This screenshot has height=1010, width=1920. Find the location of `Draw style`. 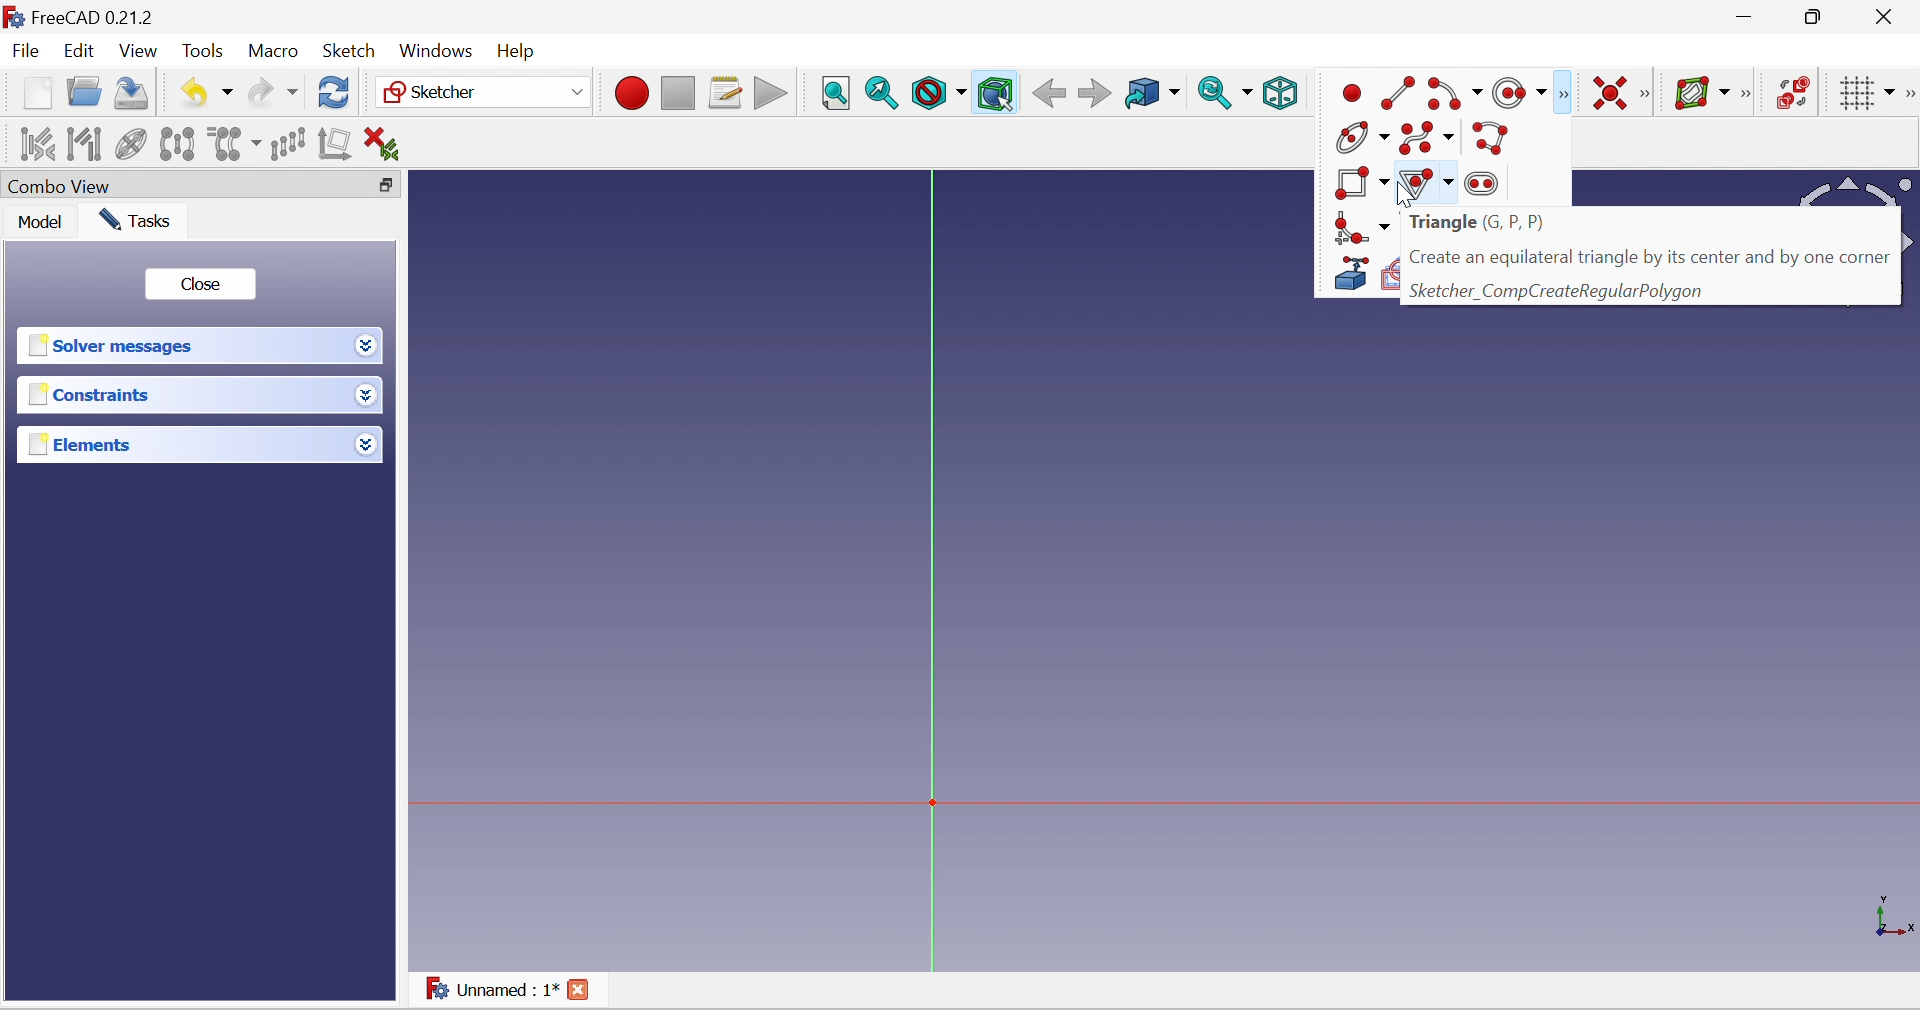

Draw style is located at coordinates (937, 94).